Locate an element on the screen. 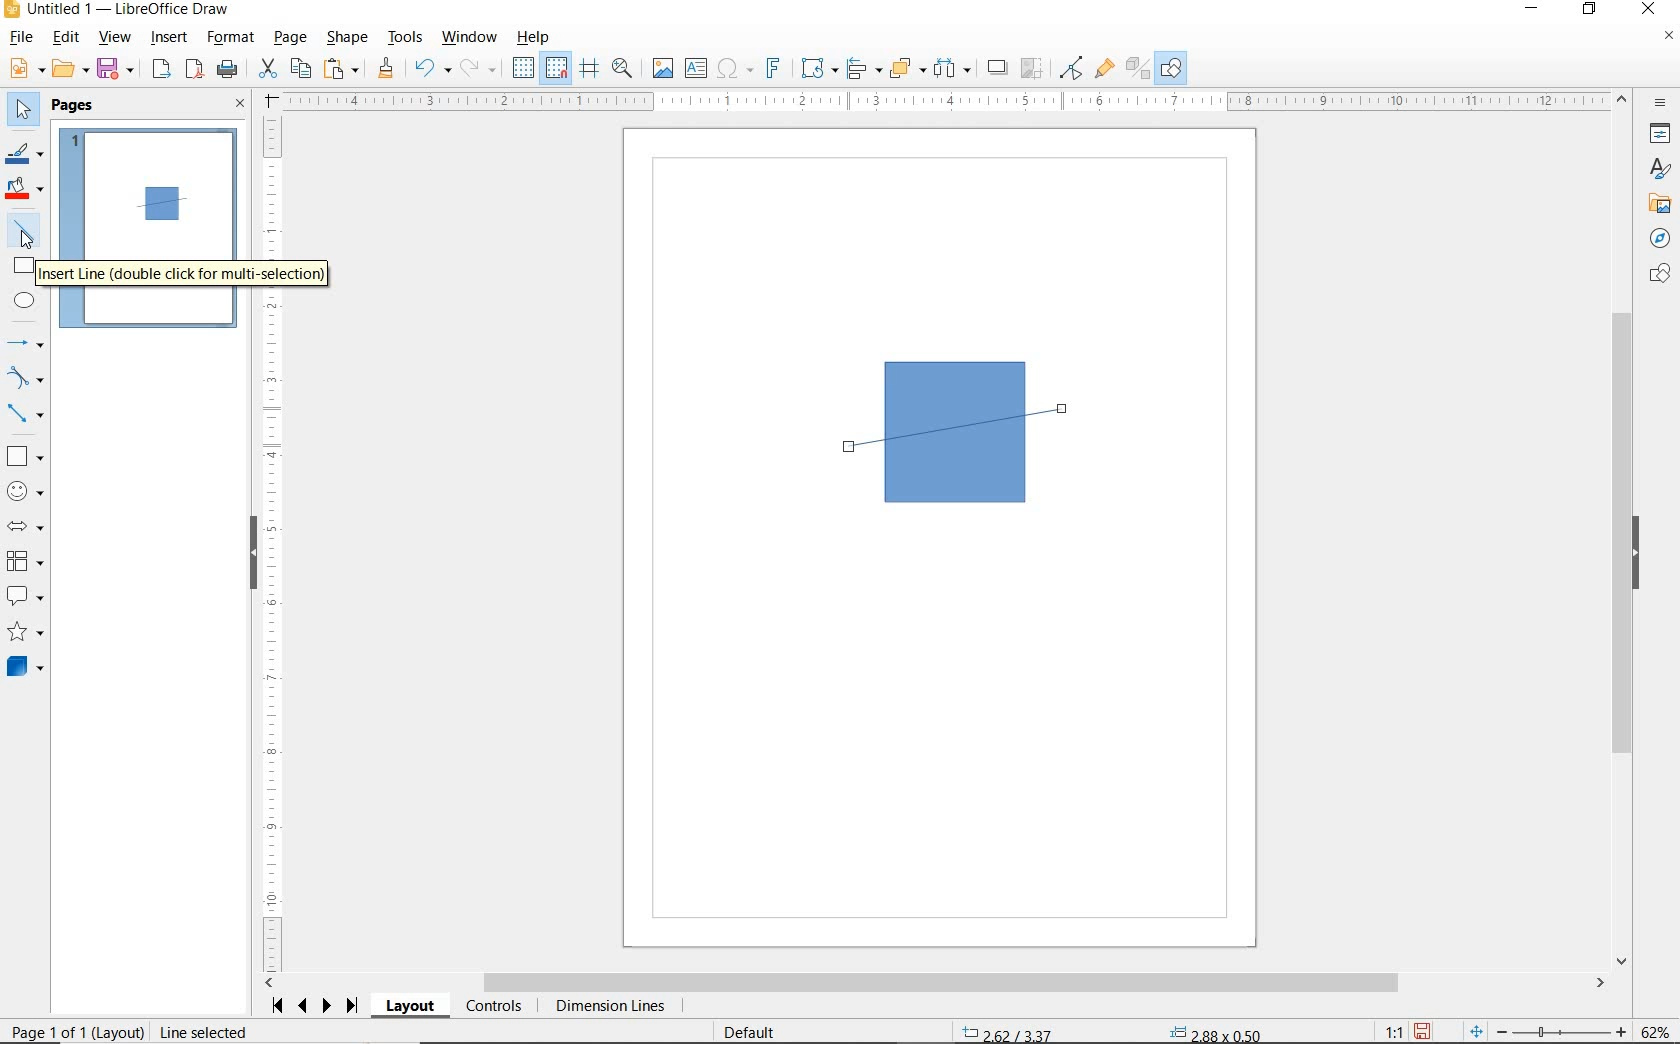 The image size is (1680, 1044). TRANSFORMATIONS is located at coordinates (817, 68).